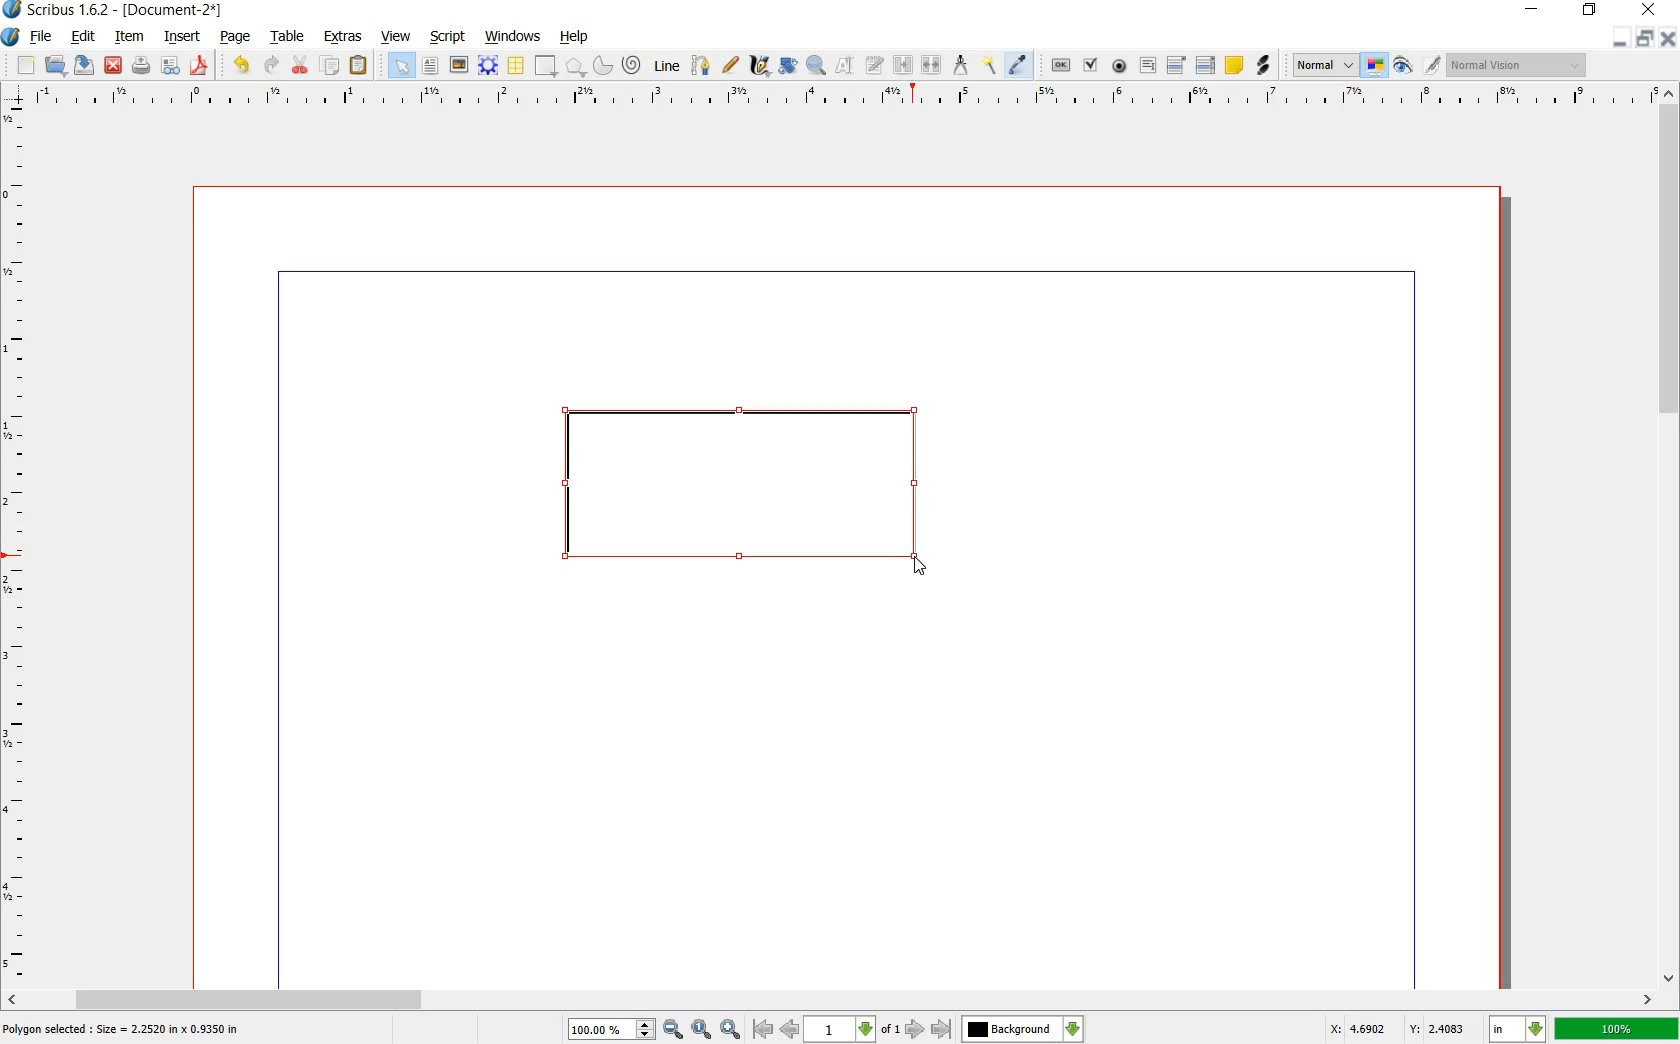  I want to click on RULER, so click(842, 98).